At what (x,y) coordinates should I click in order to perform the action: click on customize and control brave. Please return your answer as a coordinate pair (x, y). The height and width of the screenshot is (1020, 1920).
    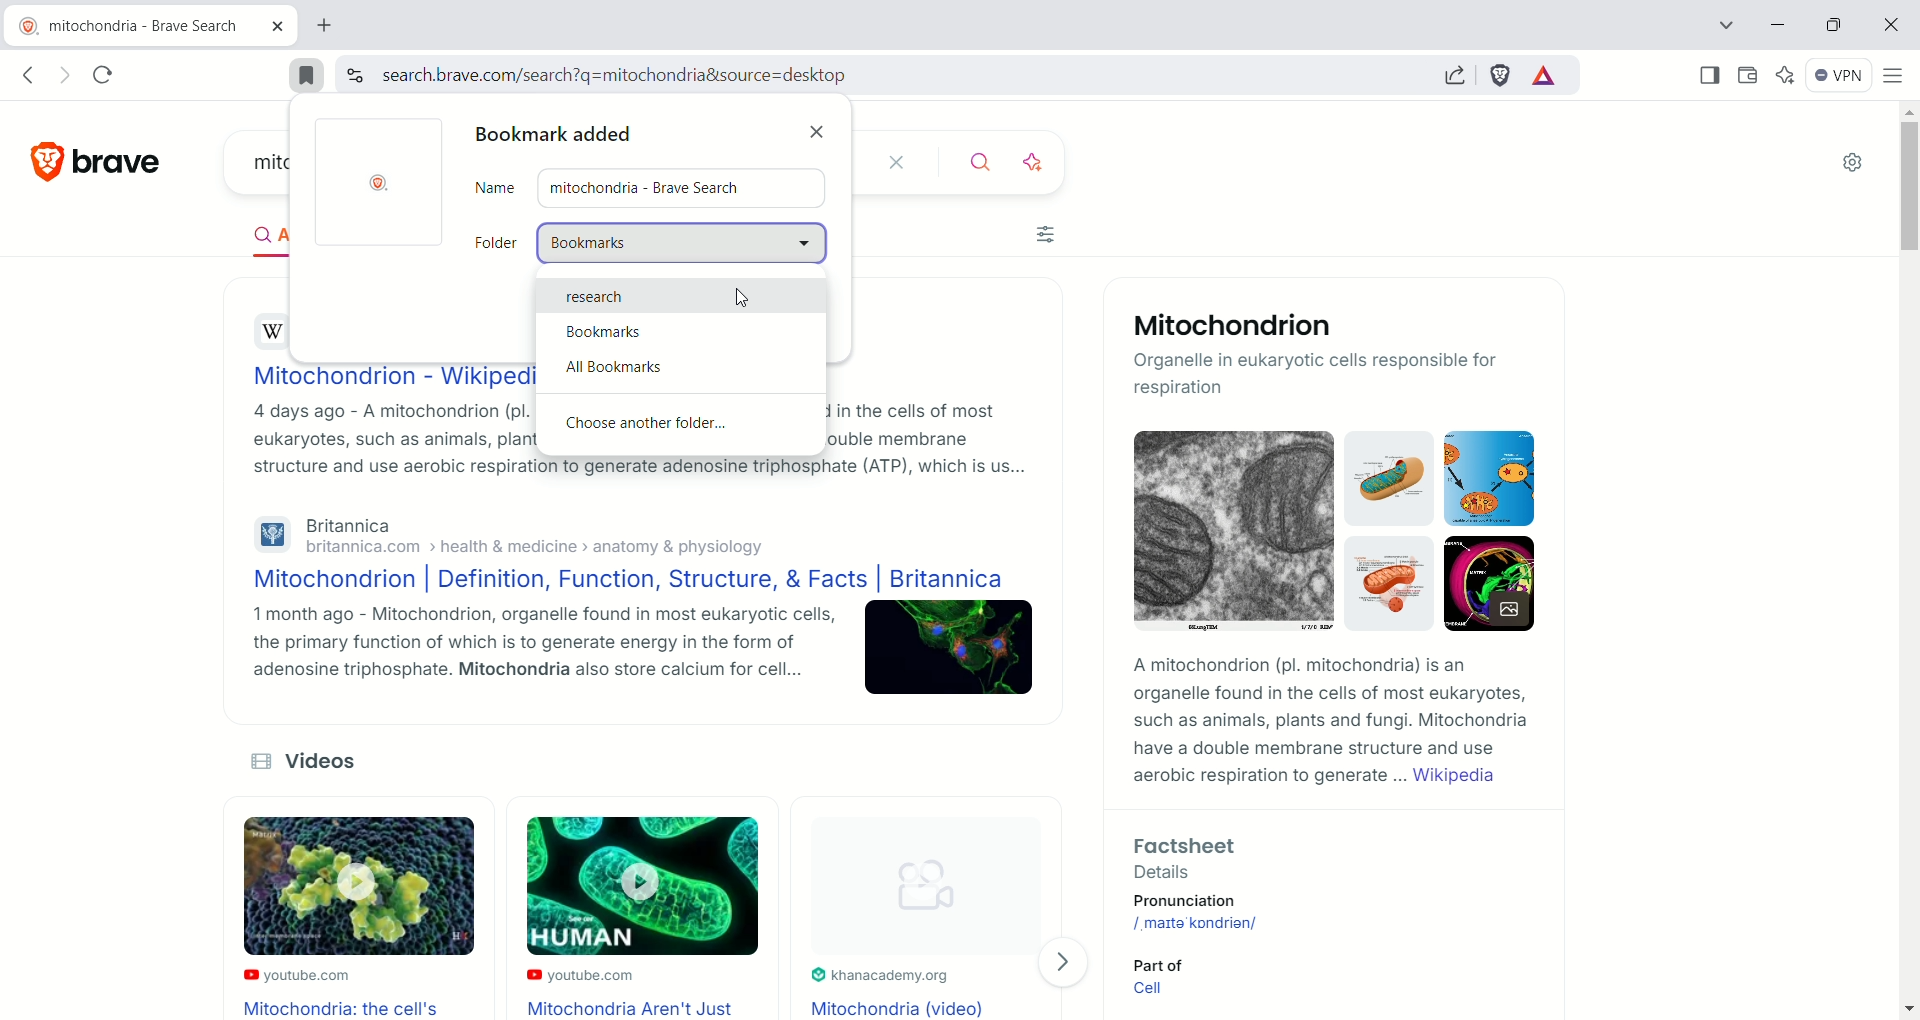
    Looking at the image, I should click on (1894, 75).